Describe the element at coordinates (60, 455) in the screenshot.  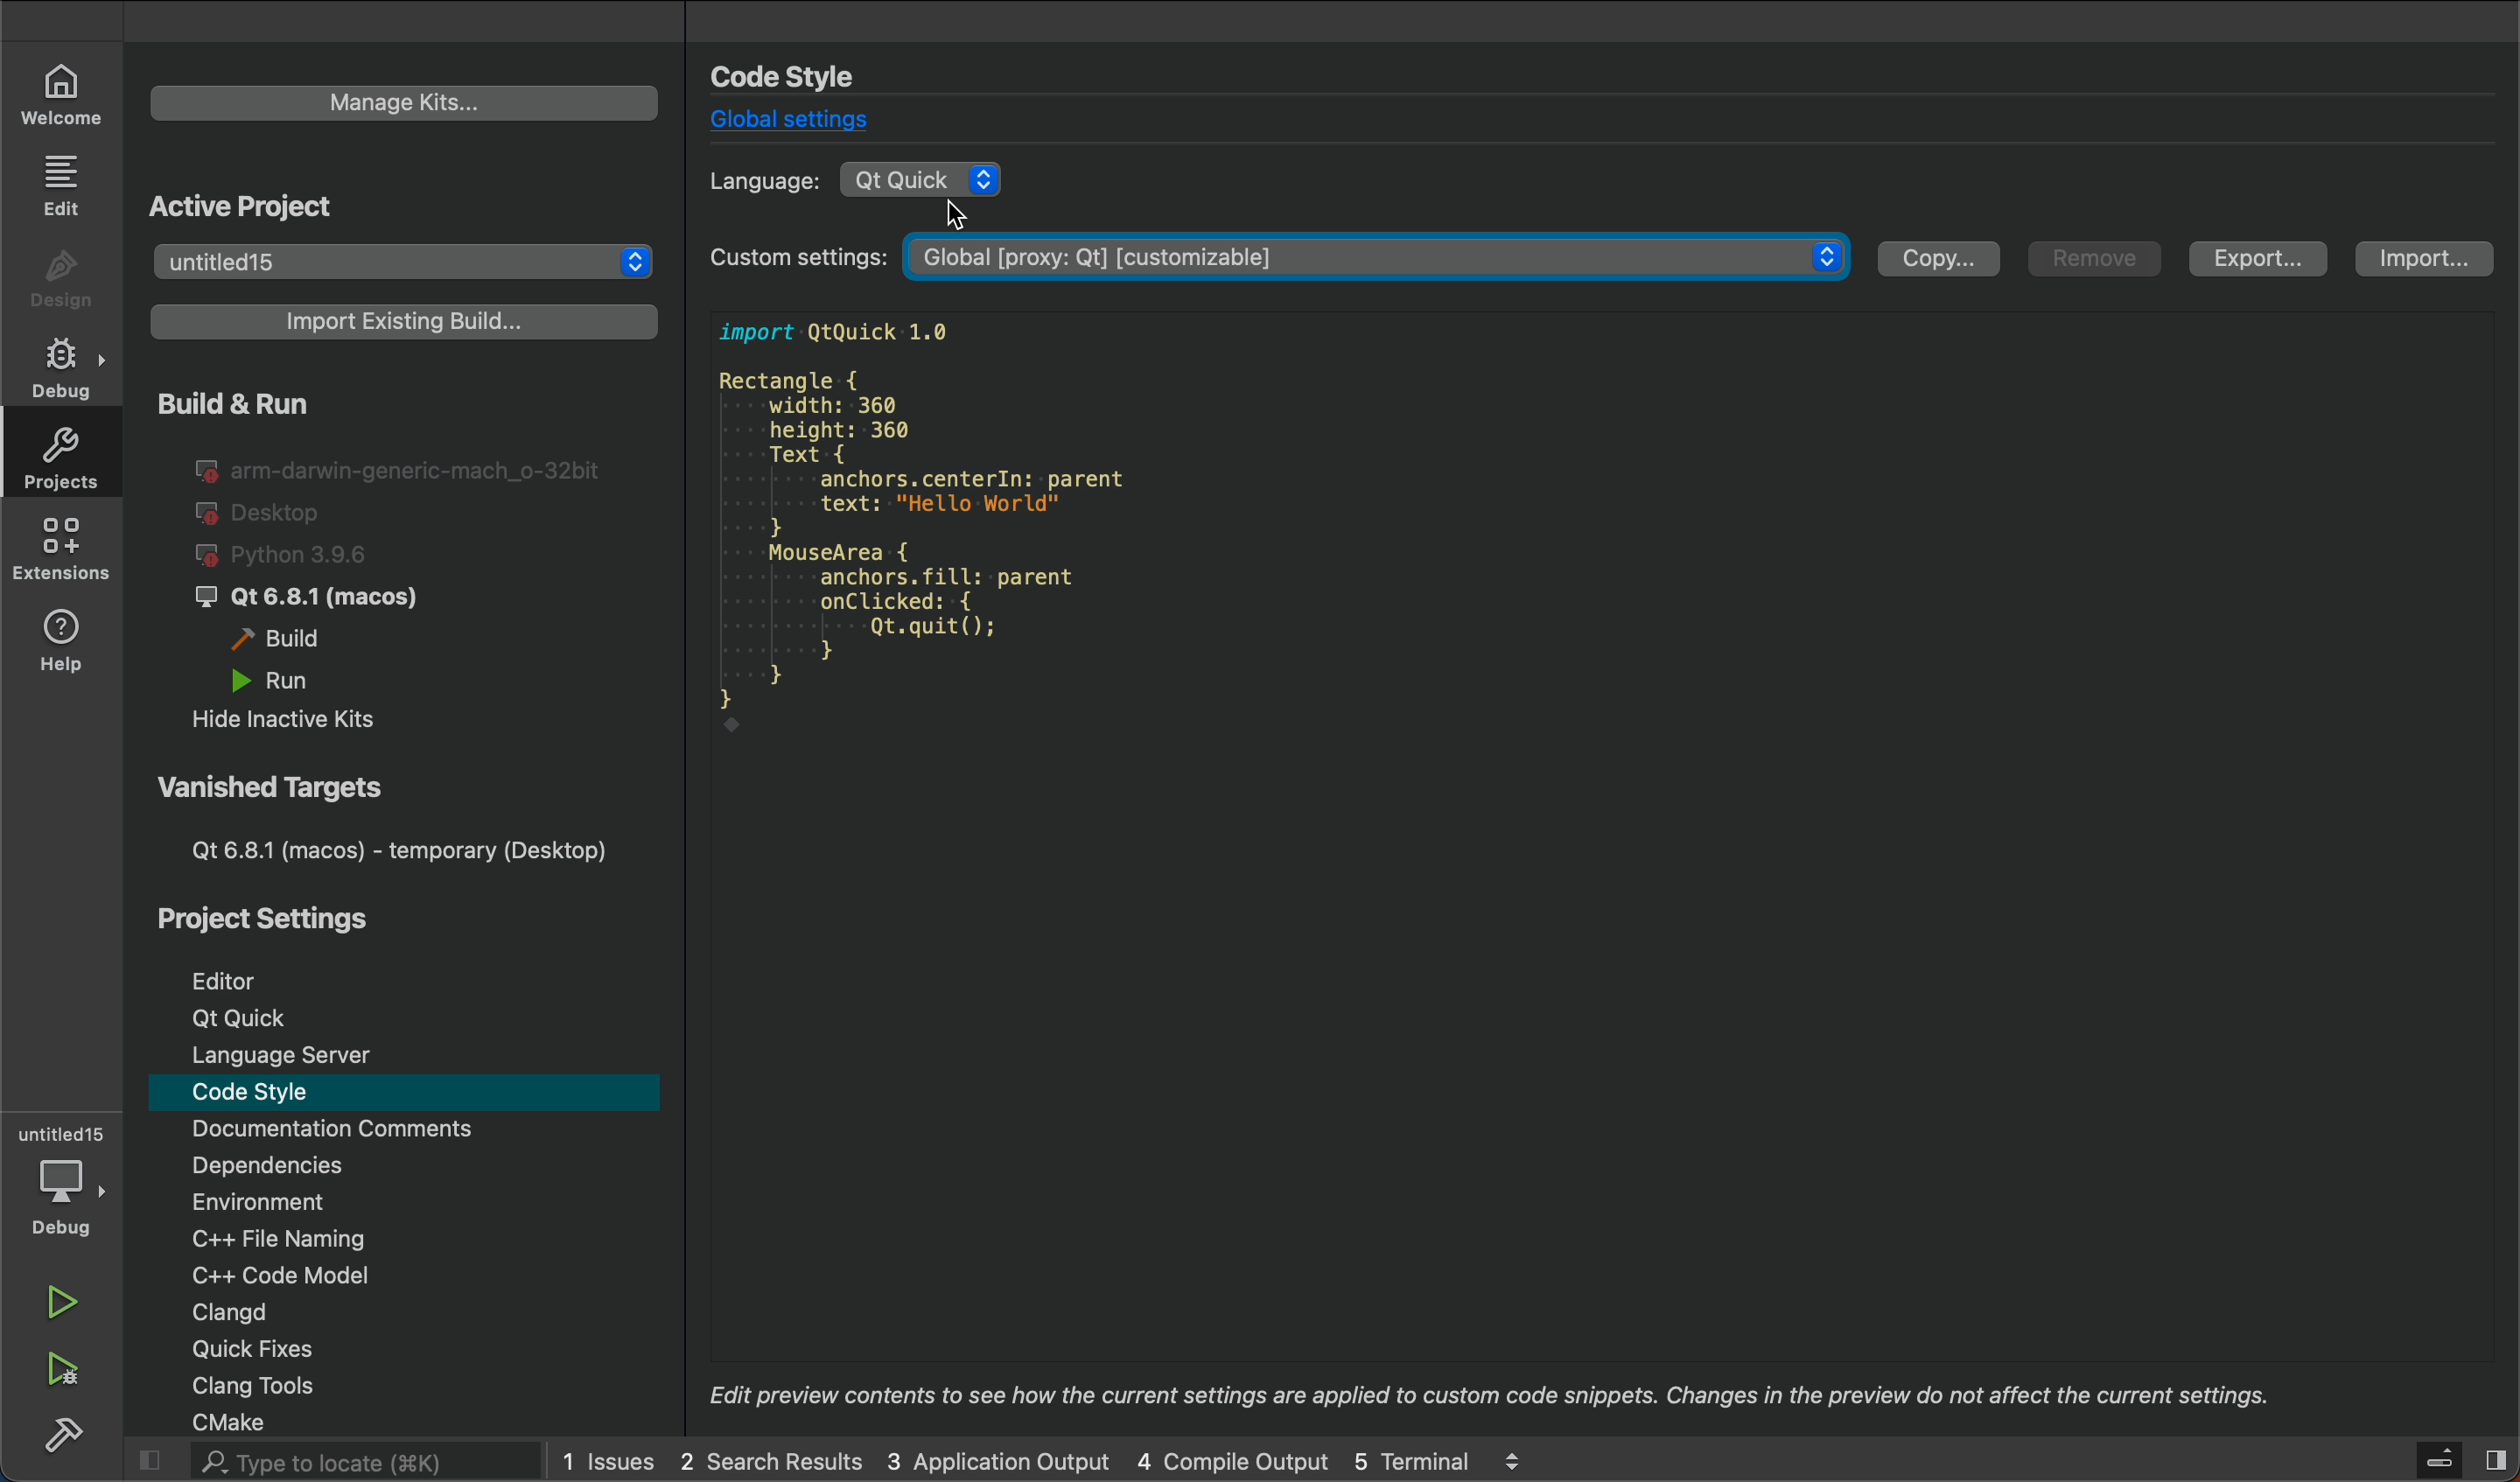
I see `projects` at that location.